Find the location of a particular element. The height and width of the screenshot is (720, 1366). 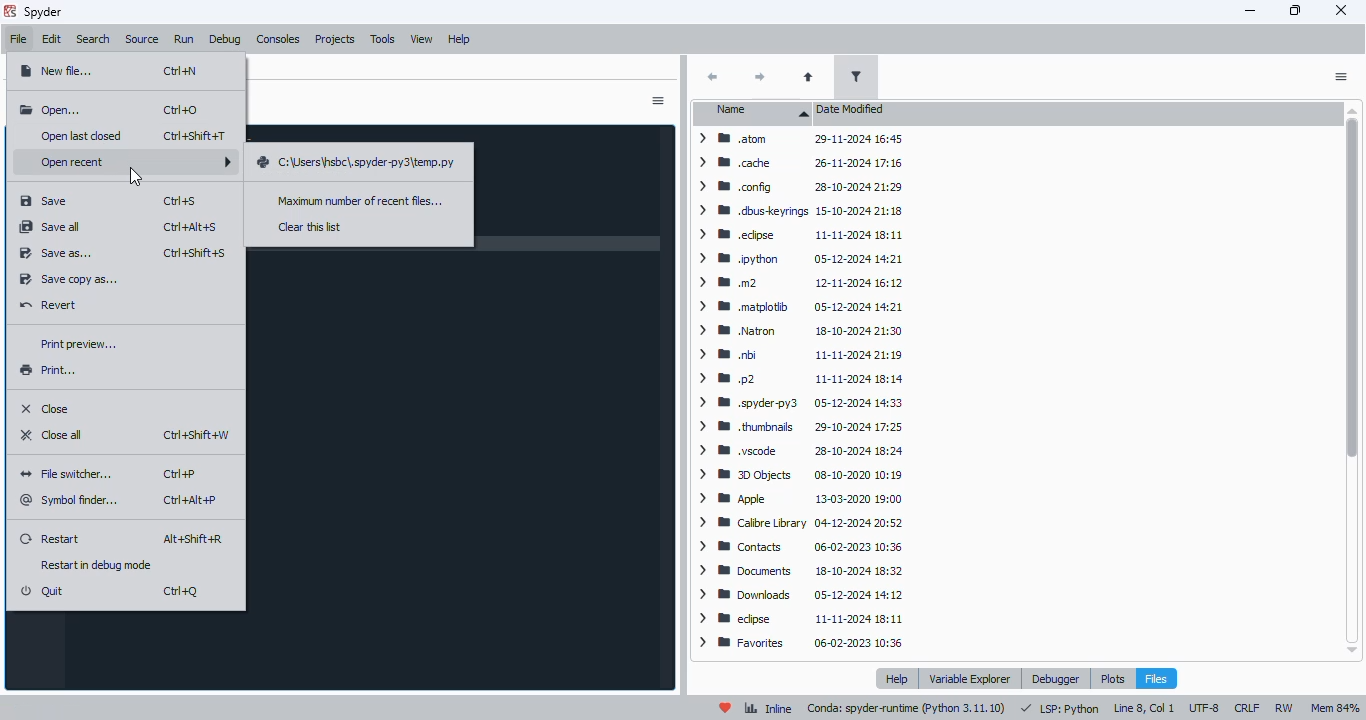

> BB Contacts 06-02-2023 10:36 is located at coordinates (799, 545).